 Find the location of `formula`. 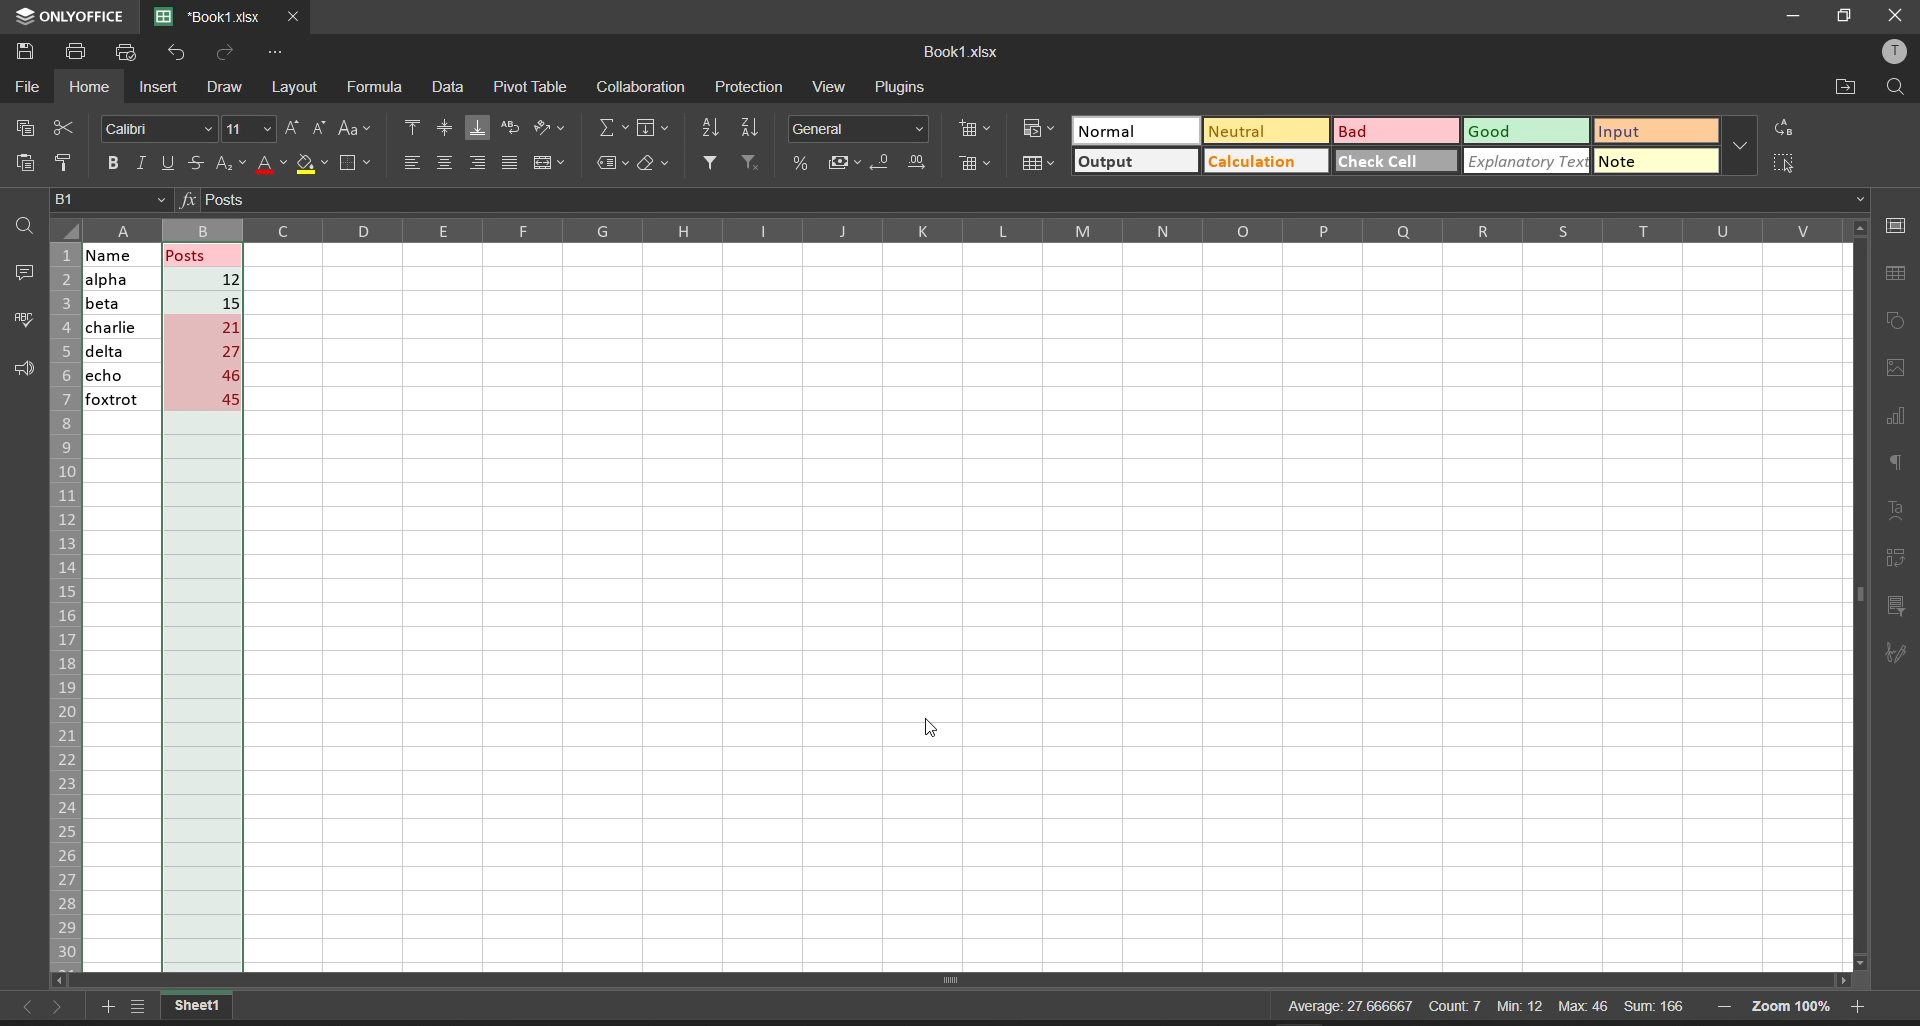

formula is located at coordinates (189, 199).